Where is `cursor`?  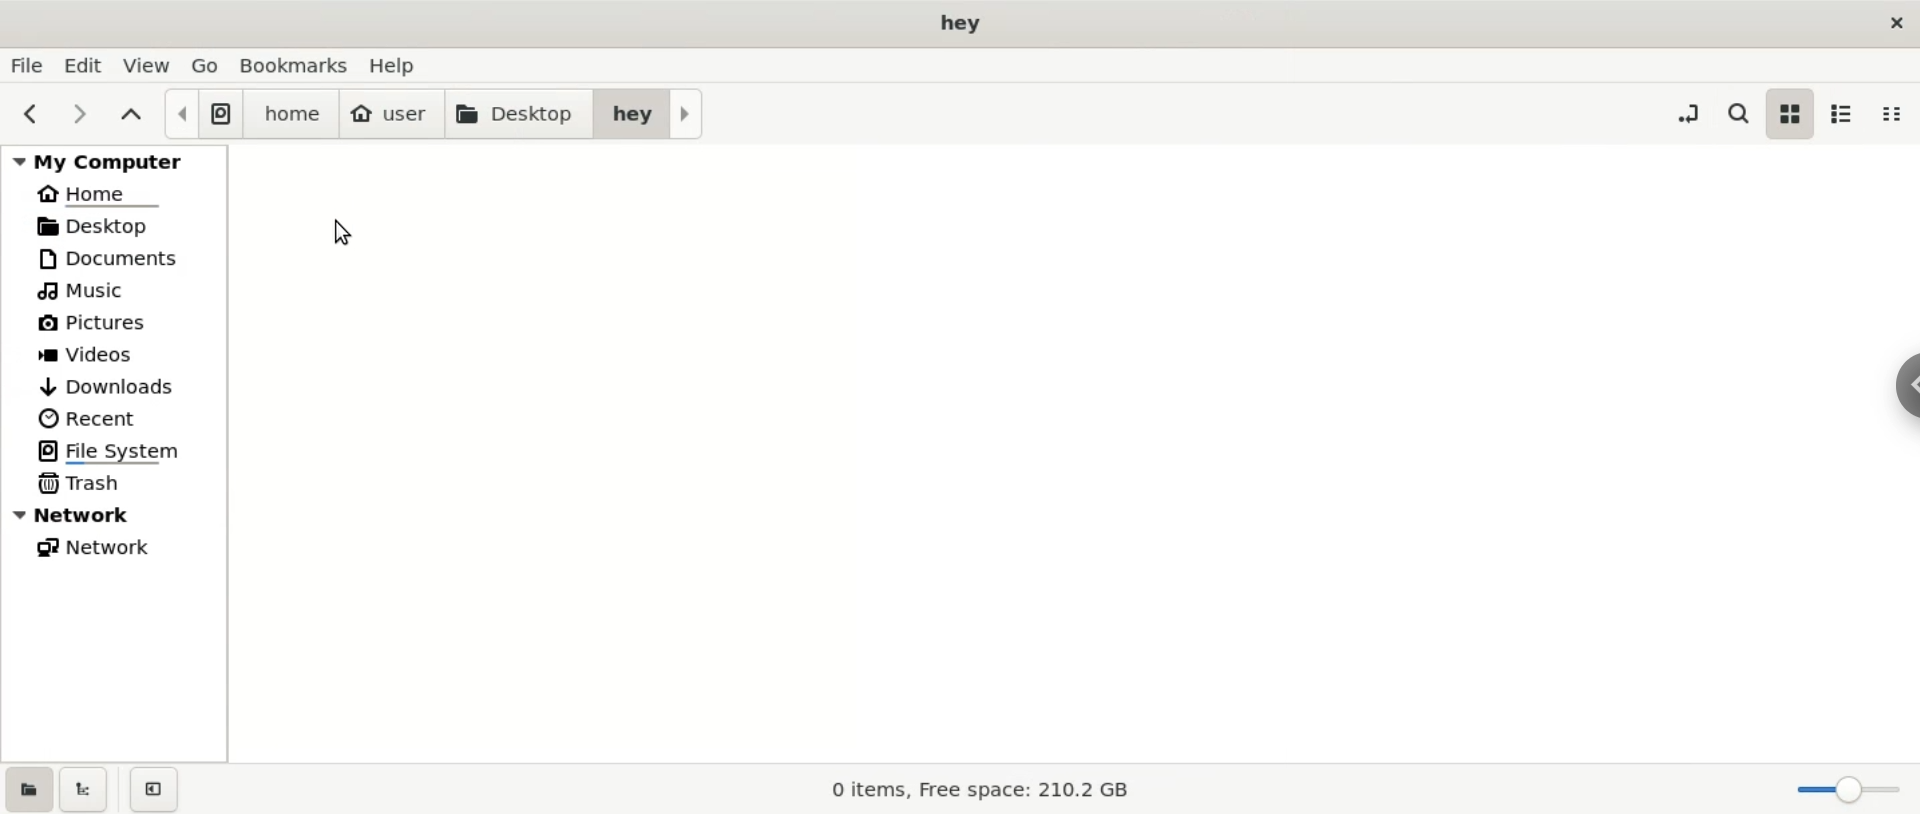
cursor is located at coordinates (344, 232).